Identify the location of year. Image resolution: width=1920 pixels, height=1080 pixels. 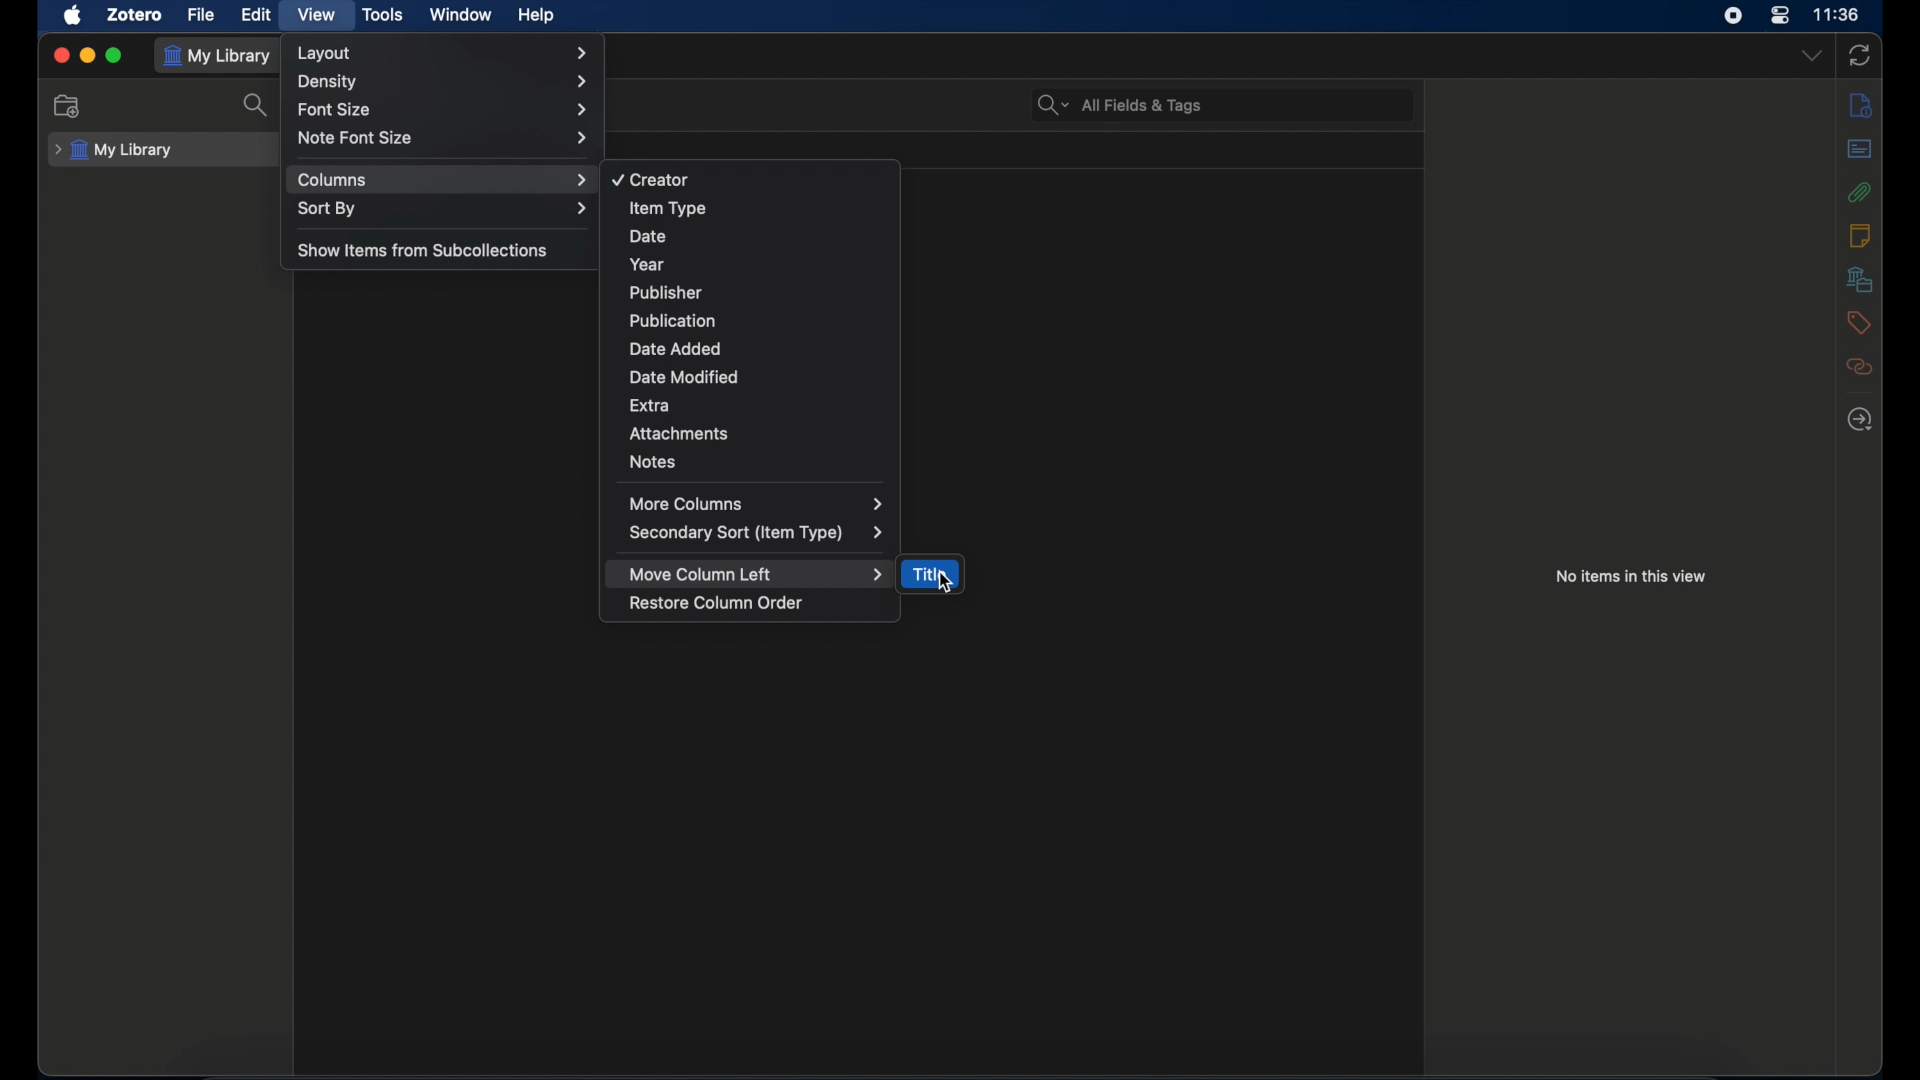
(648, 265).